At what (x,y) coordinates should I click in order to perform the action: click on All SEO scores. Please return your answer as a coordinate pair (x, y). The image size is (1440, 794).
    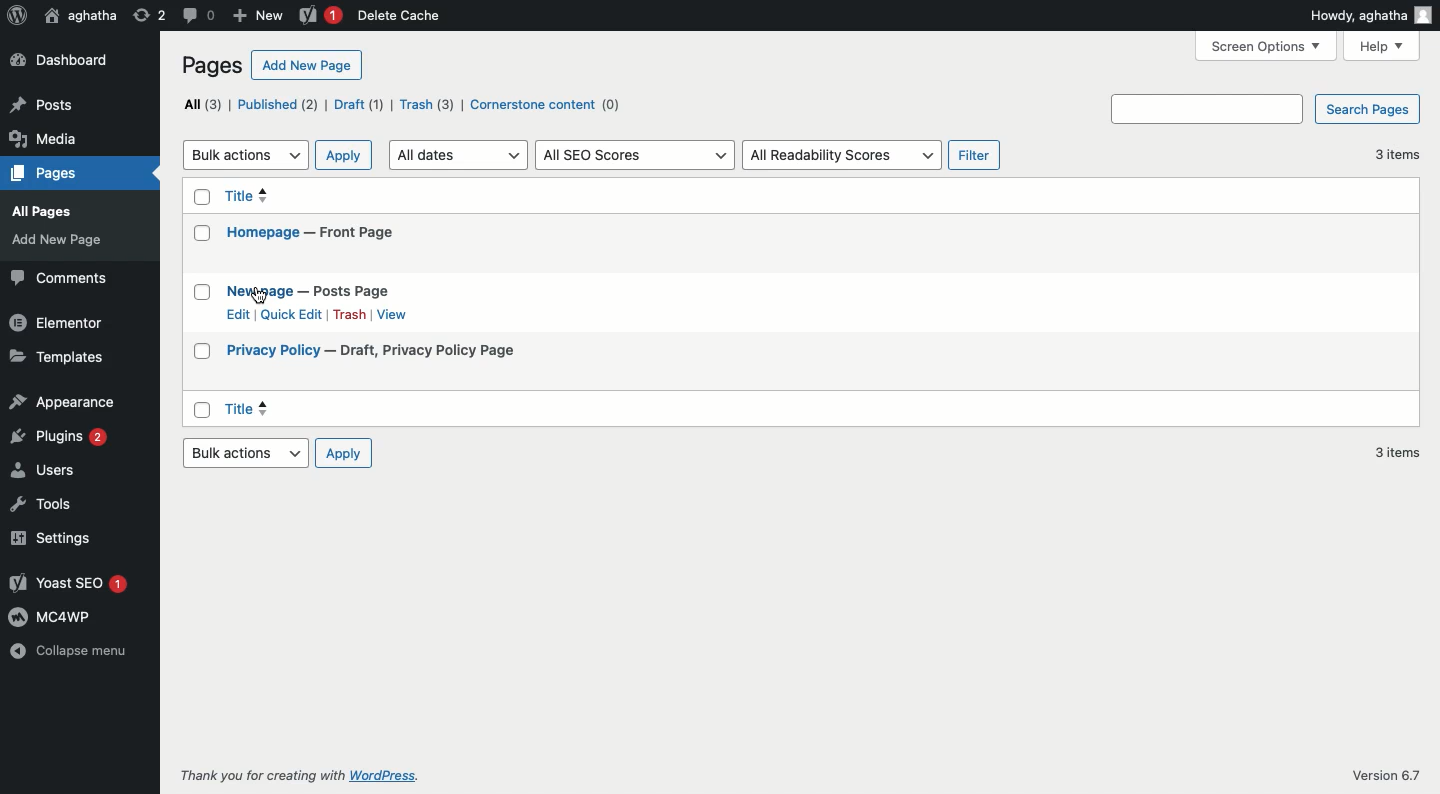
    Looking at the image, I should click on (637, 154).